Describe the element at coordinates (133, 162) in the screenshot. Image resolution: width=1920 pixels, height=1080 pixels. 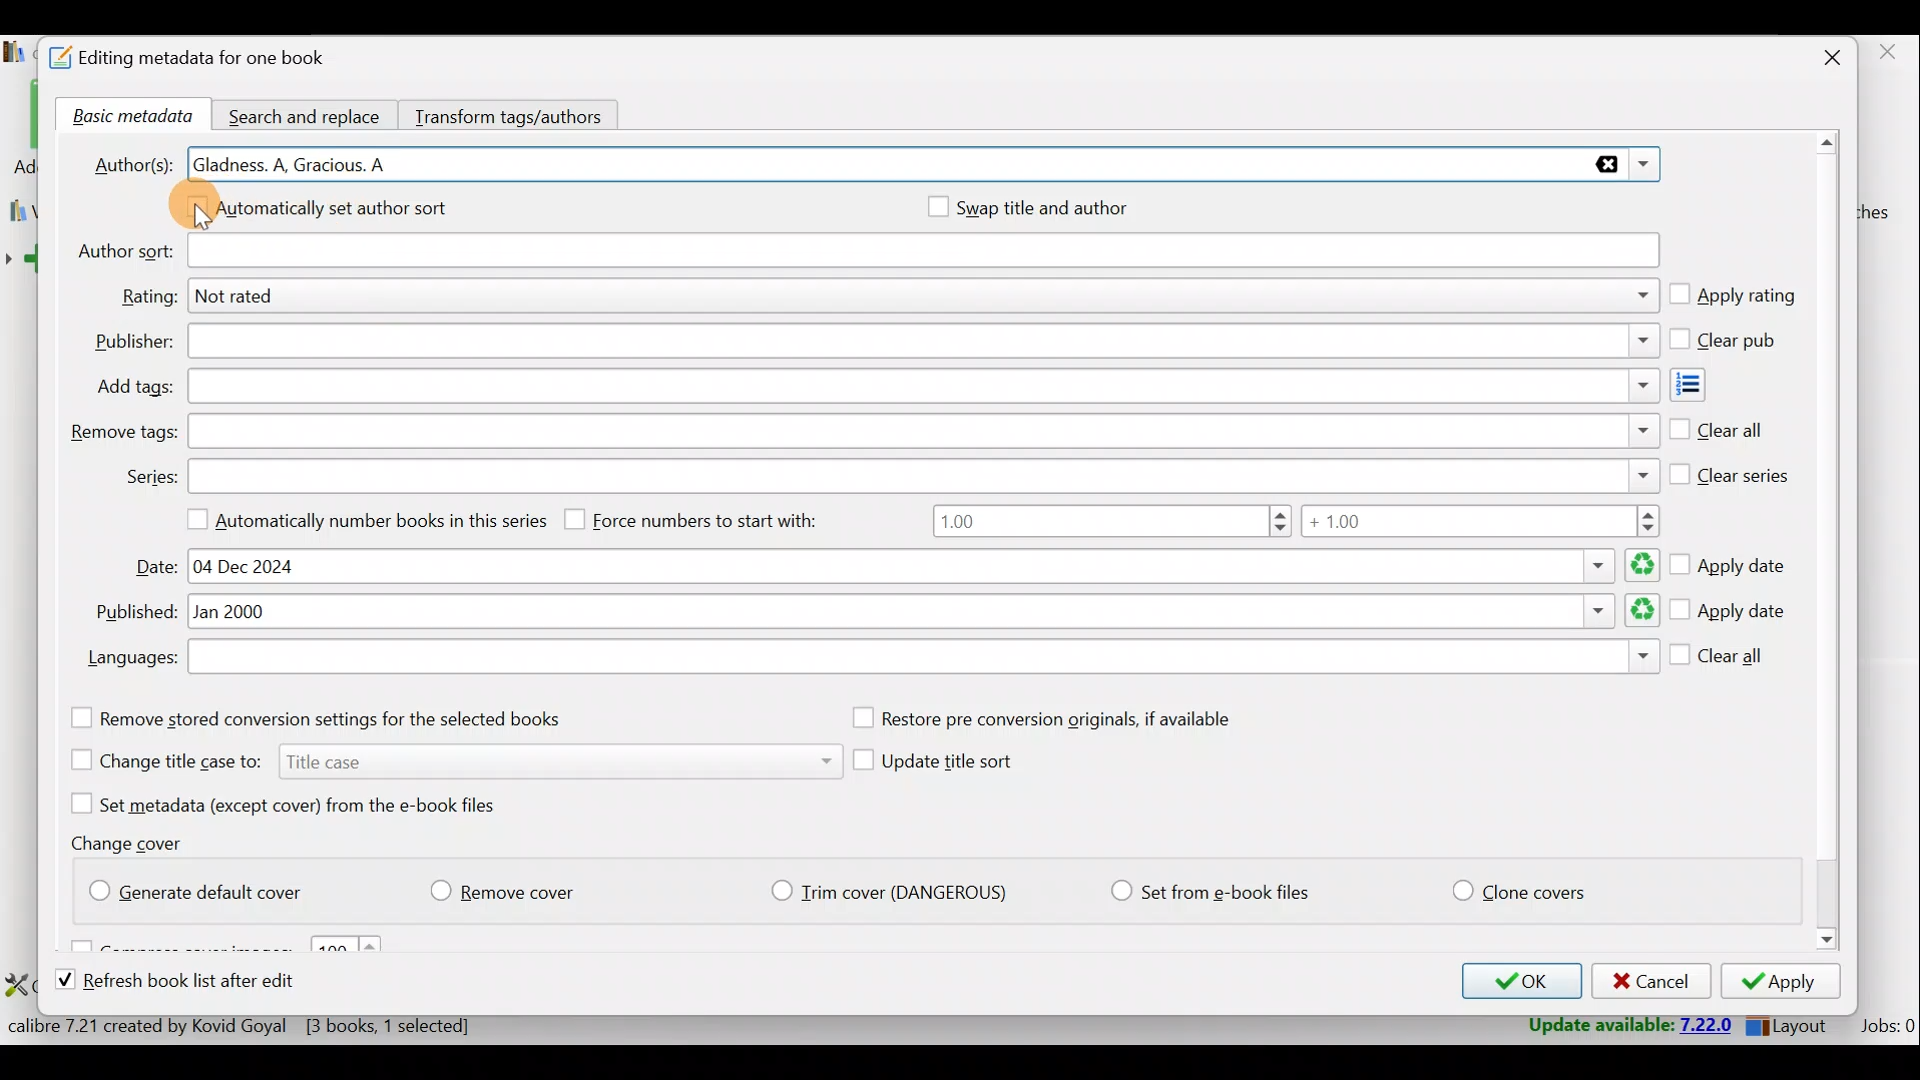
I see `Author(s):` at that location.